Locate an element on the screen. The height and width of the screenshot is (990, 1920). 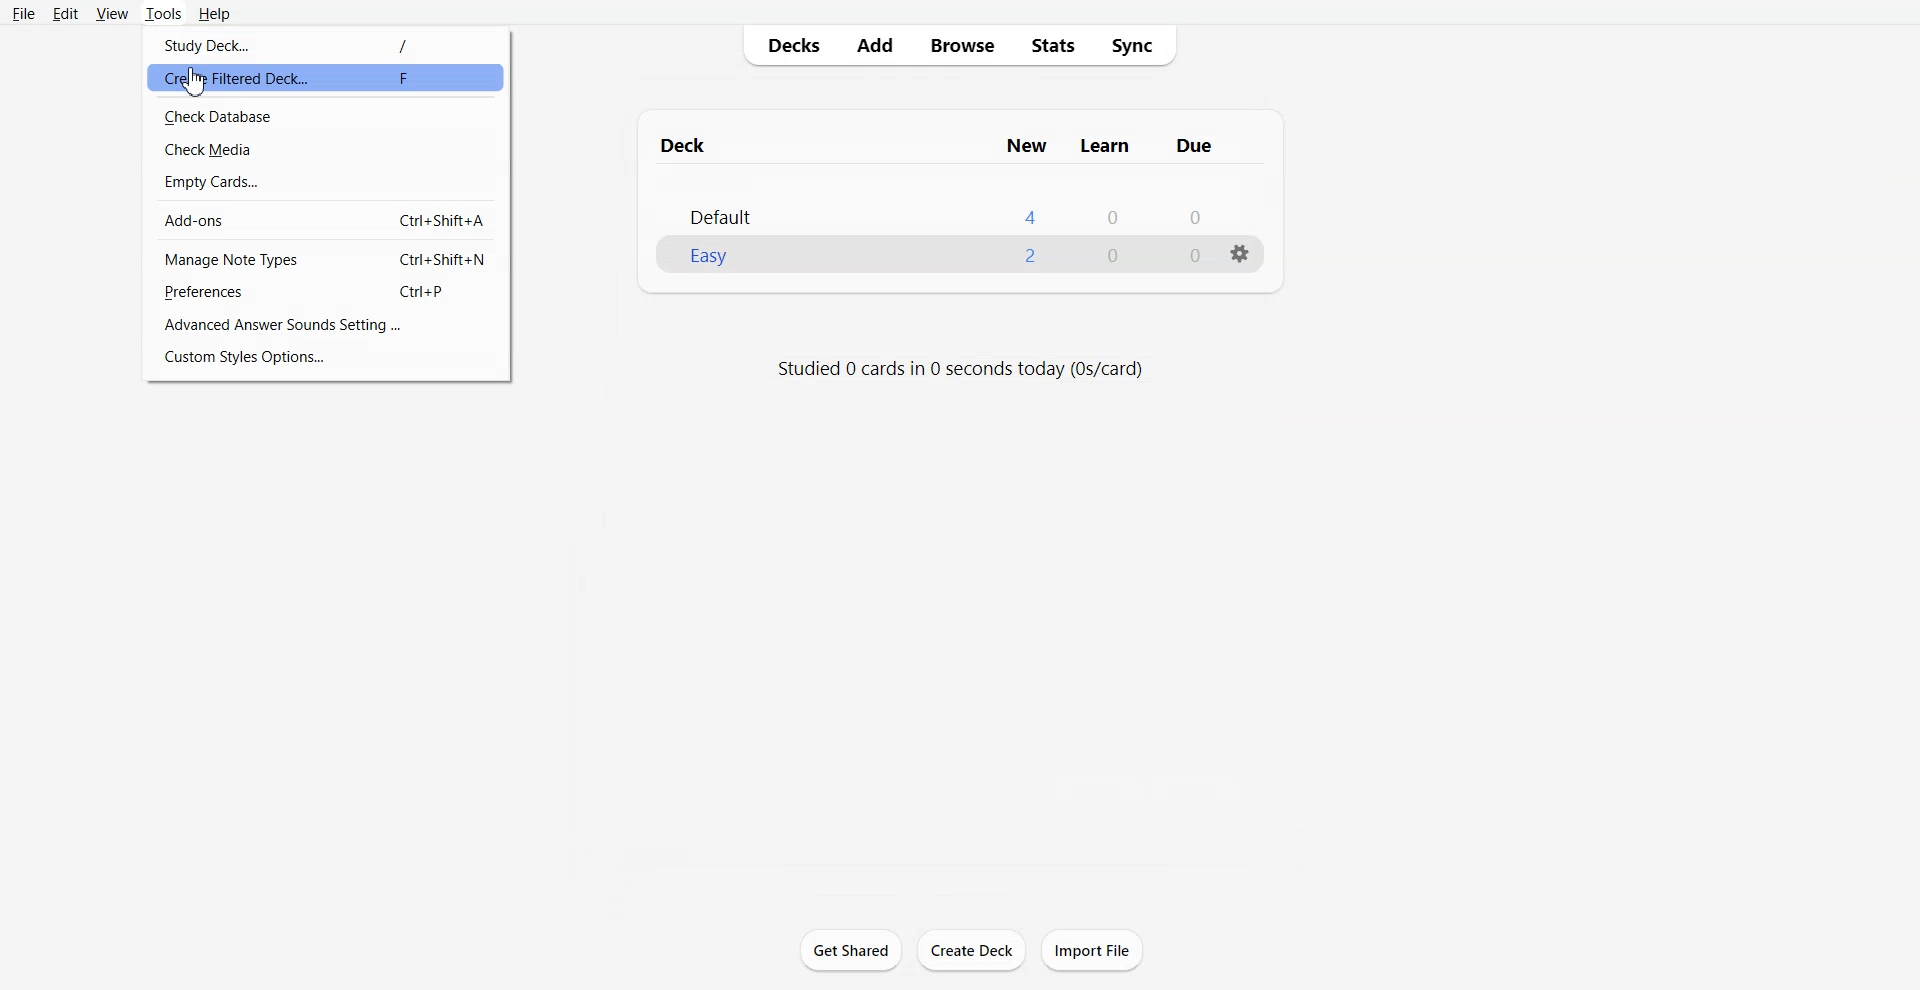
Get Shared is located at coordinates (851, 949).